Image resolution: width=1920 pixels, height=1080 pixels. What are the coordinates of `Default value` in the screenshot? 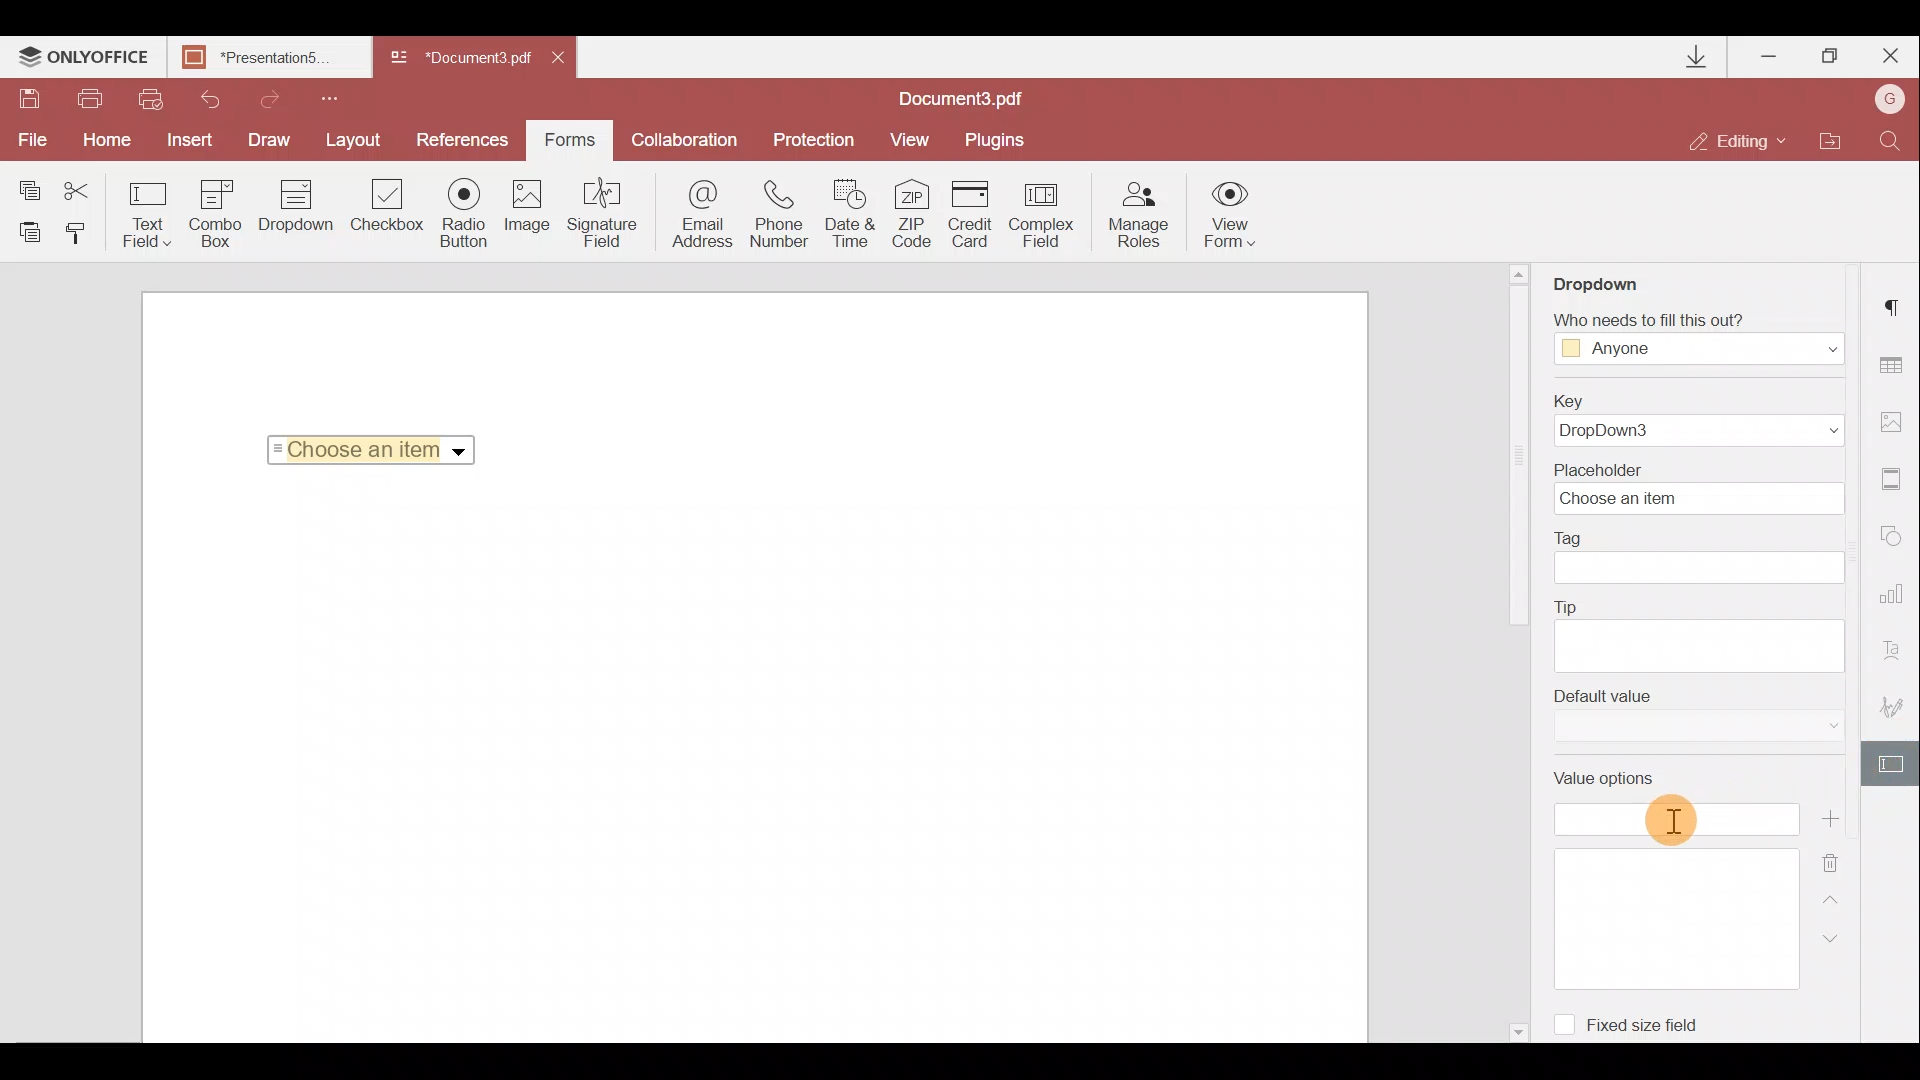 It's located at (1691, 721).